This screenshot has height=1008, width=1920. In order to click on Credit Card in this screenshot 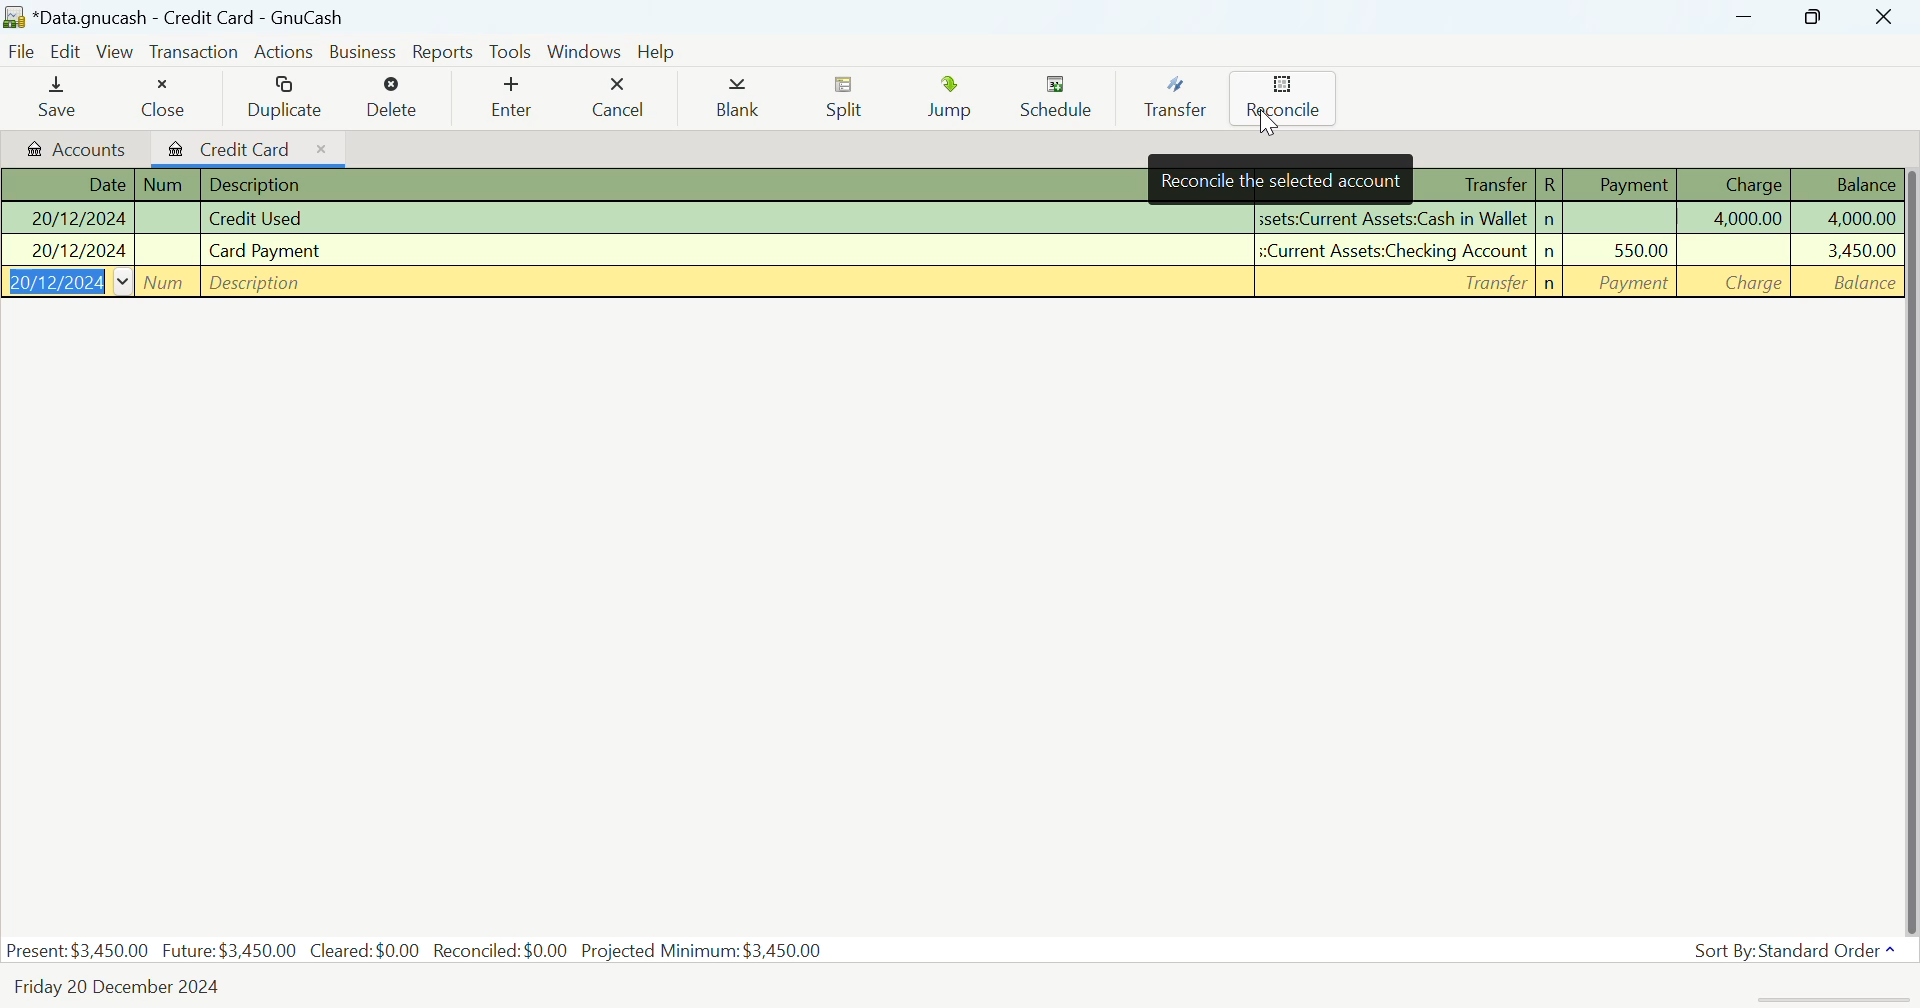, I will do `click(252, 148)`.